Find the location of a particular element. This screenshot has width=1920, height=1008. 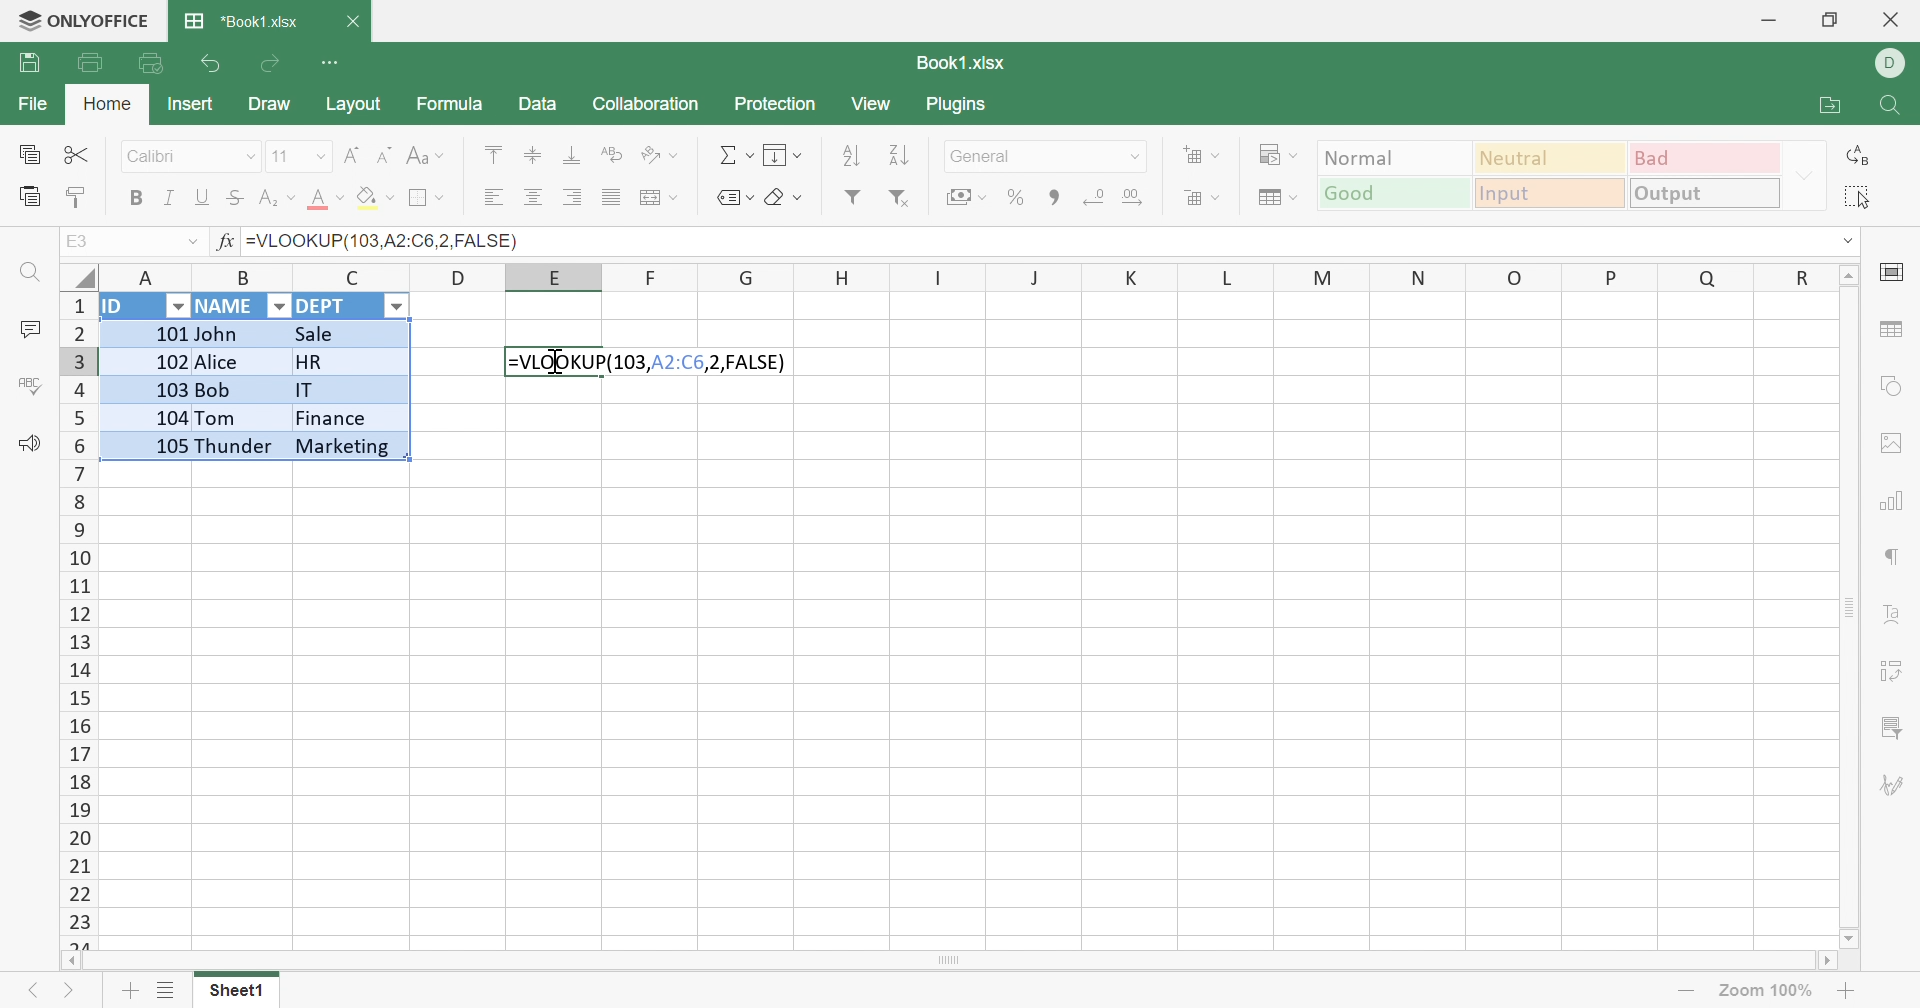

Align Center is located at coordinates (535, 200).